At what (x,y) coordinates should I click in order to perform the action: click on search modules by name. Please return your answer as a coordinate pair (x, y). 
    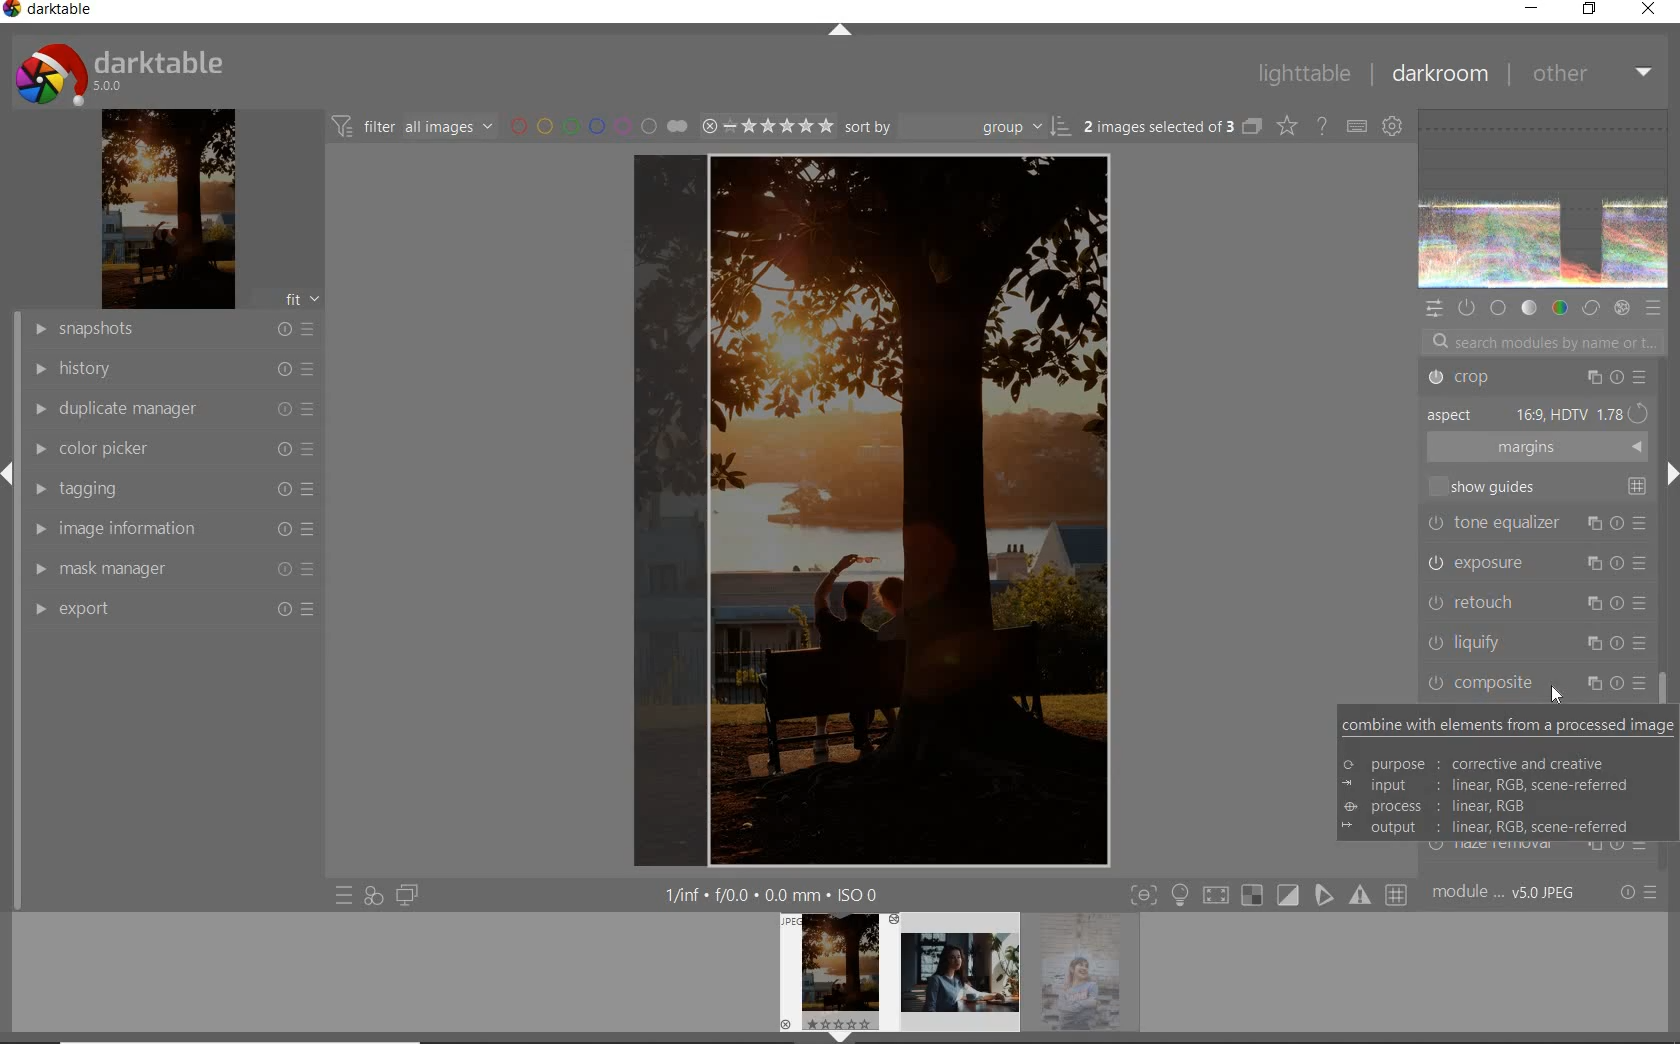
    Looking at the image, I should click on (1534, 341).